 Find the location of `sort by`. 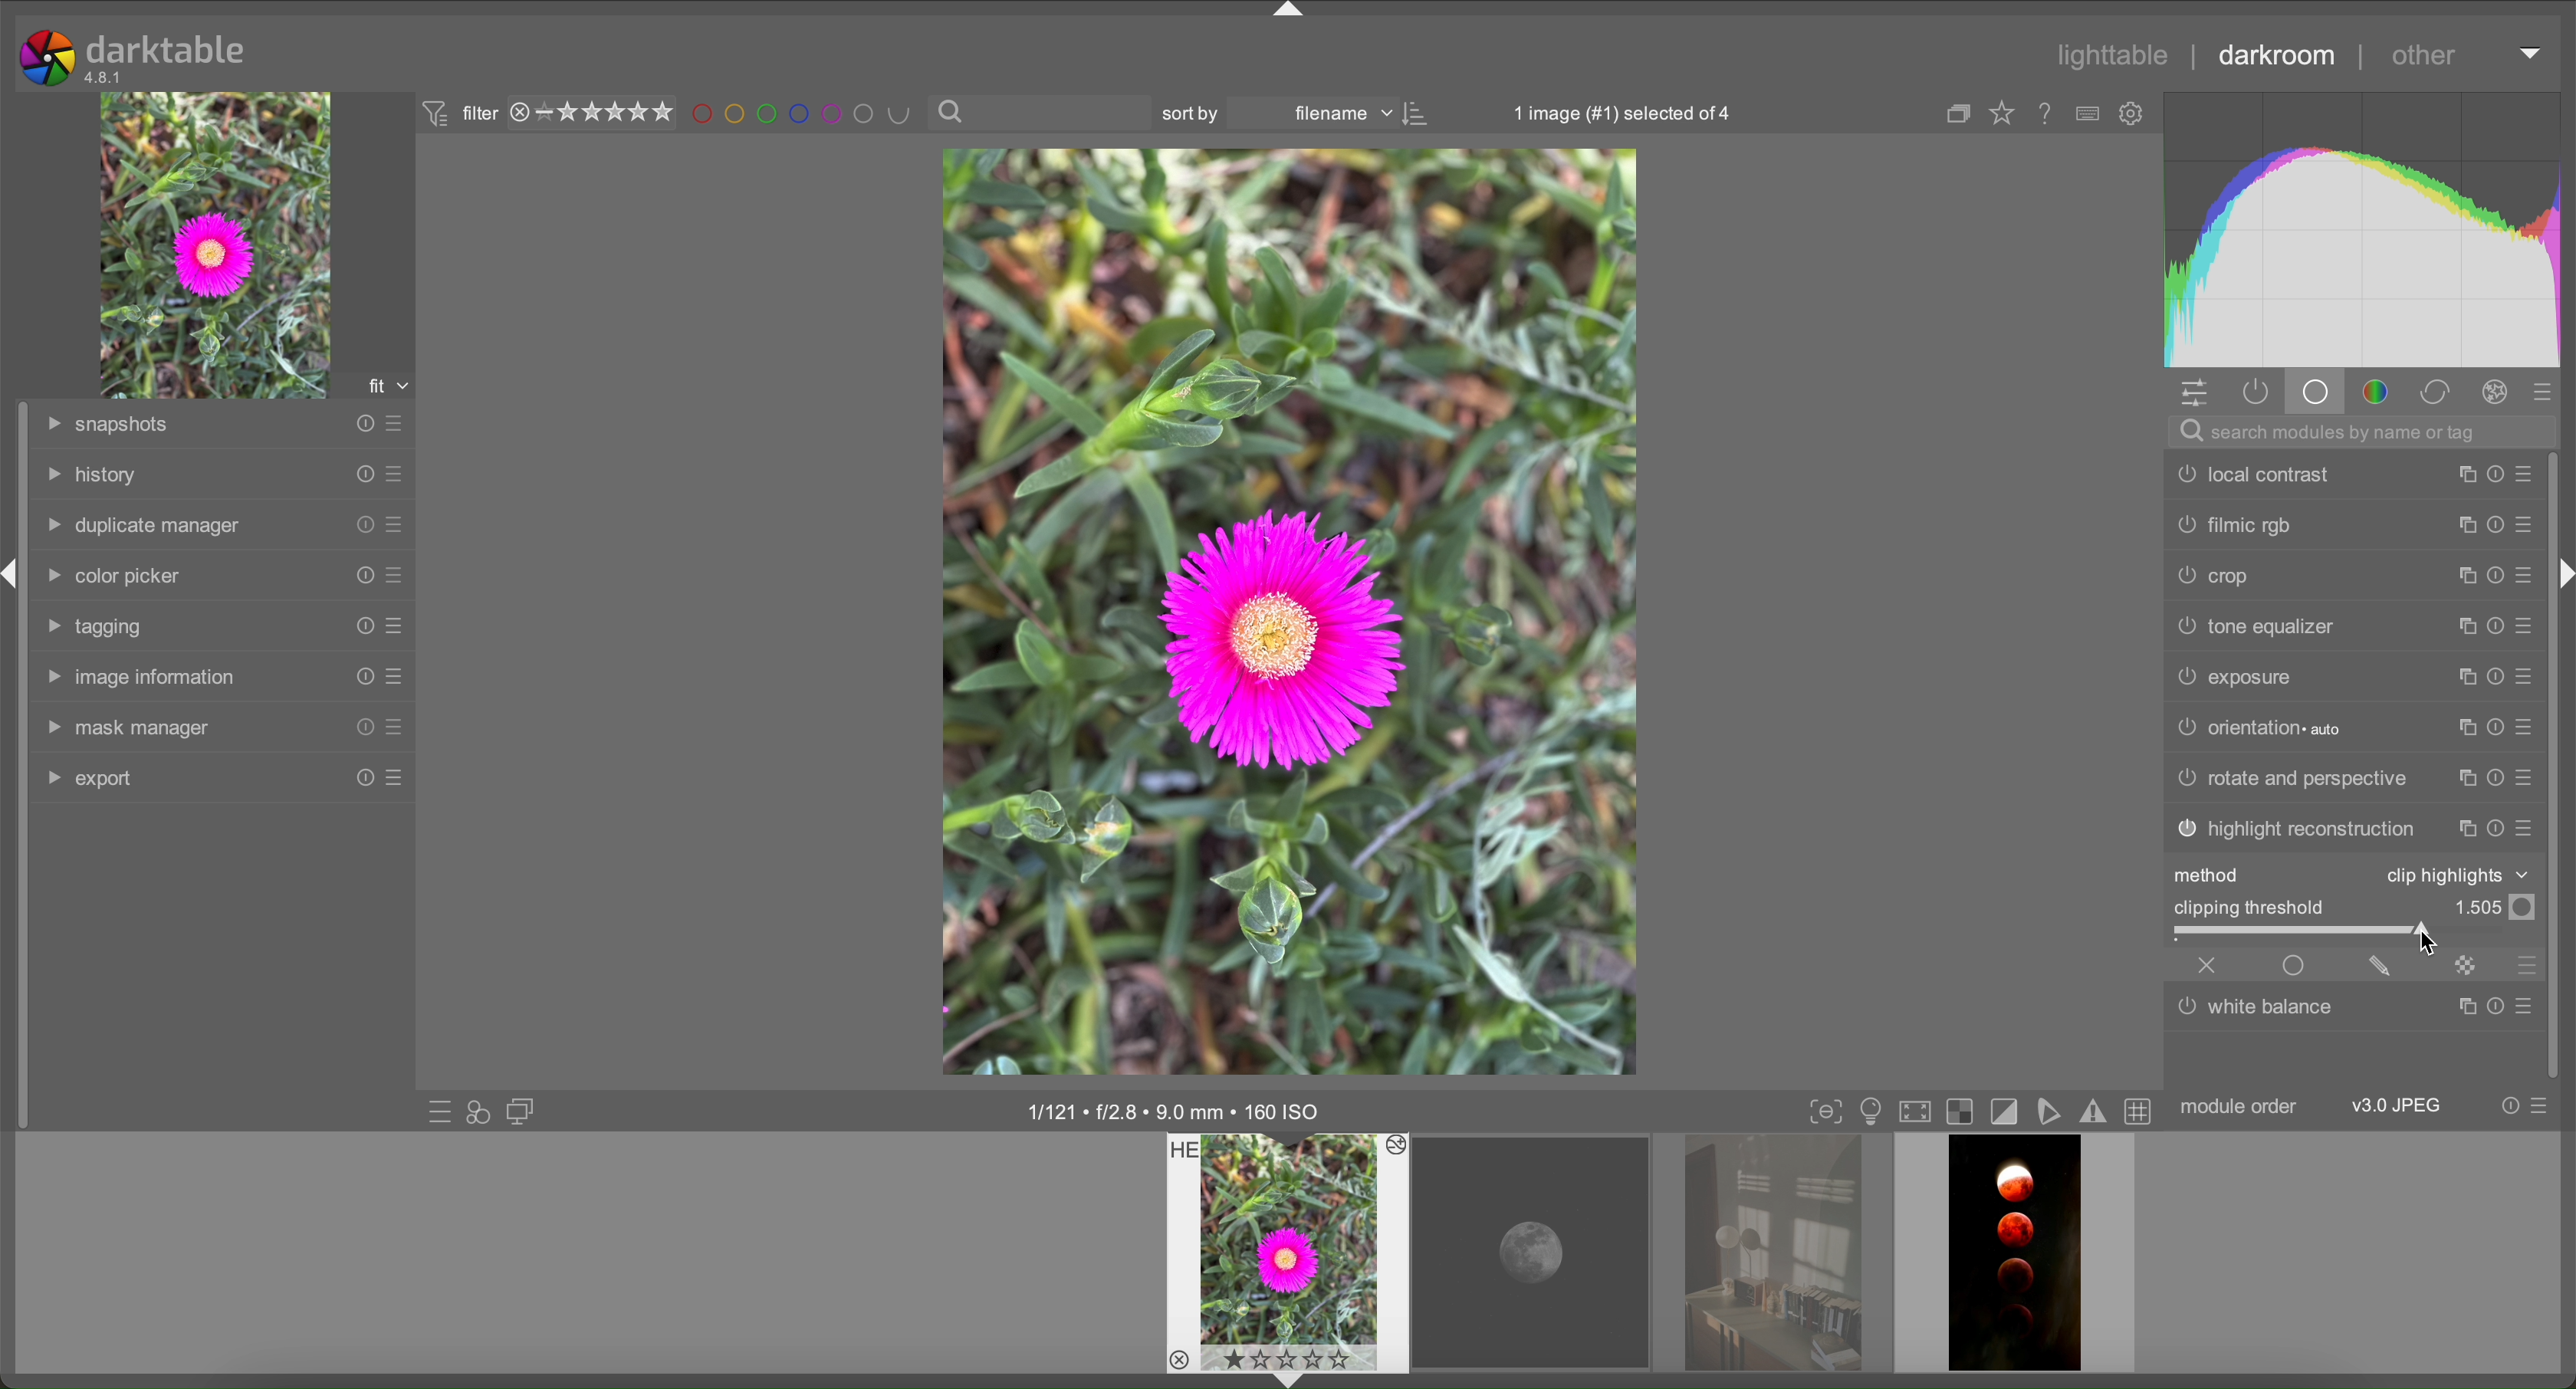

sort by is located at coordinates (1198, 113).